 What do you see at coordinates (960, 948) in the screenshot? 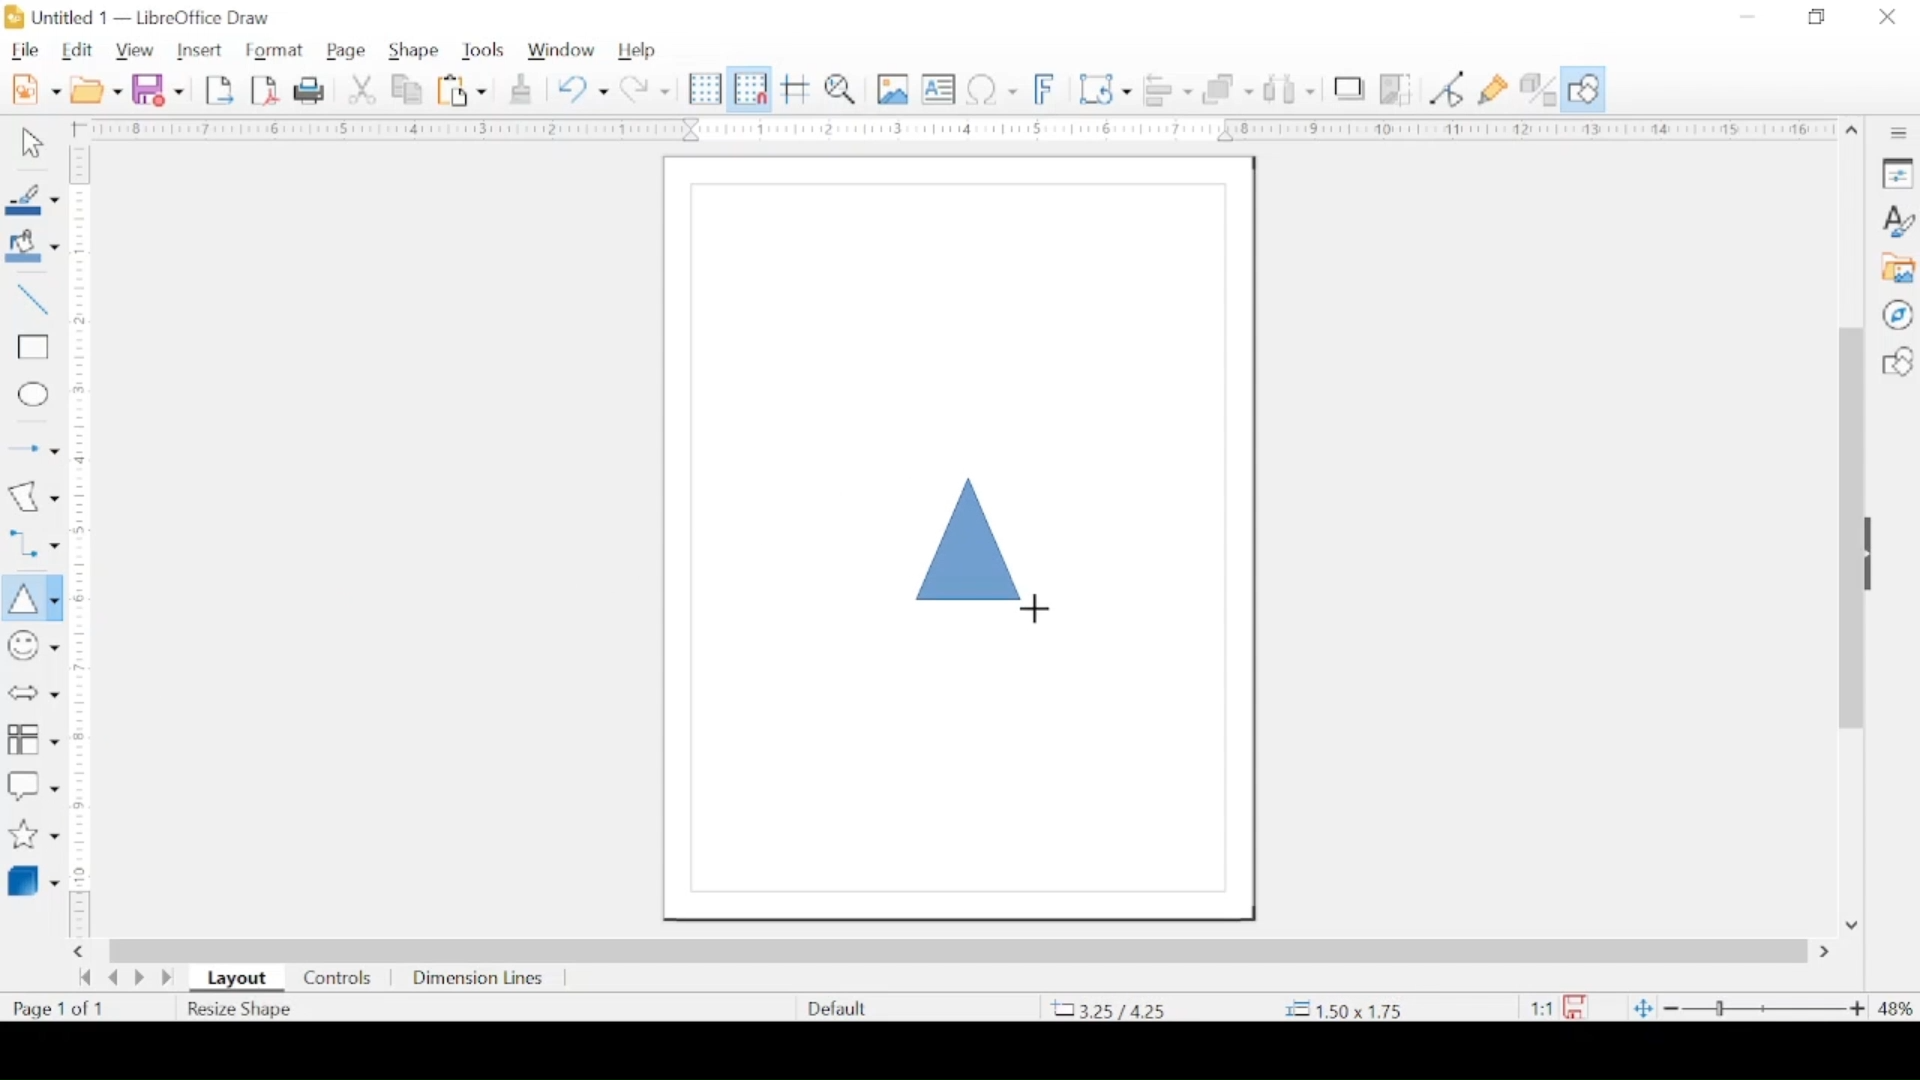
I see `scroll box` at bounding box center [960, 948].